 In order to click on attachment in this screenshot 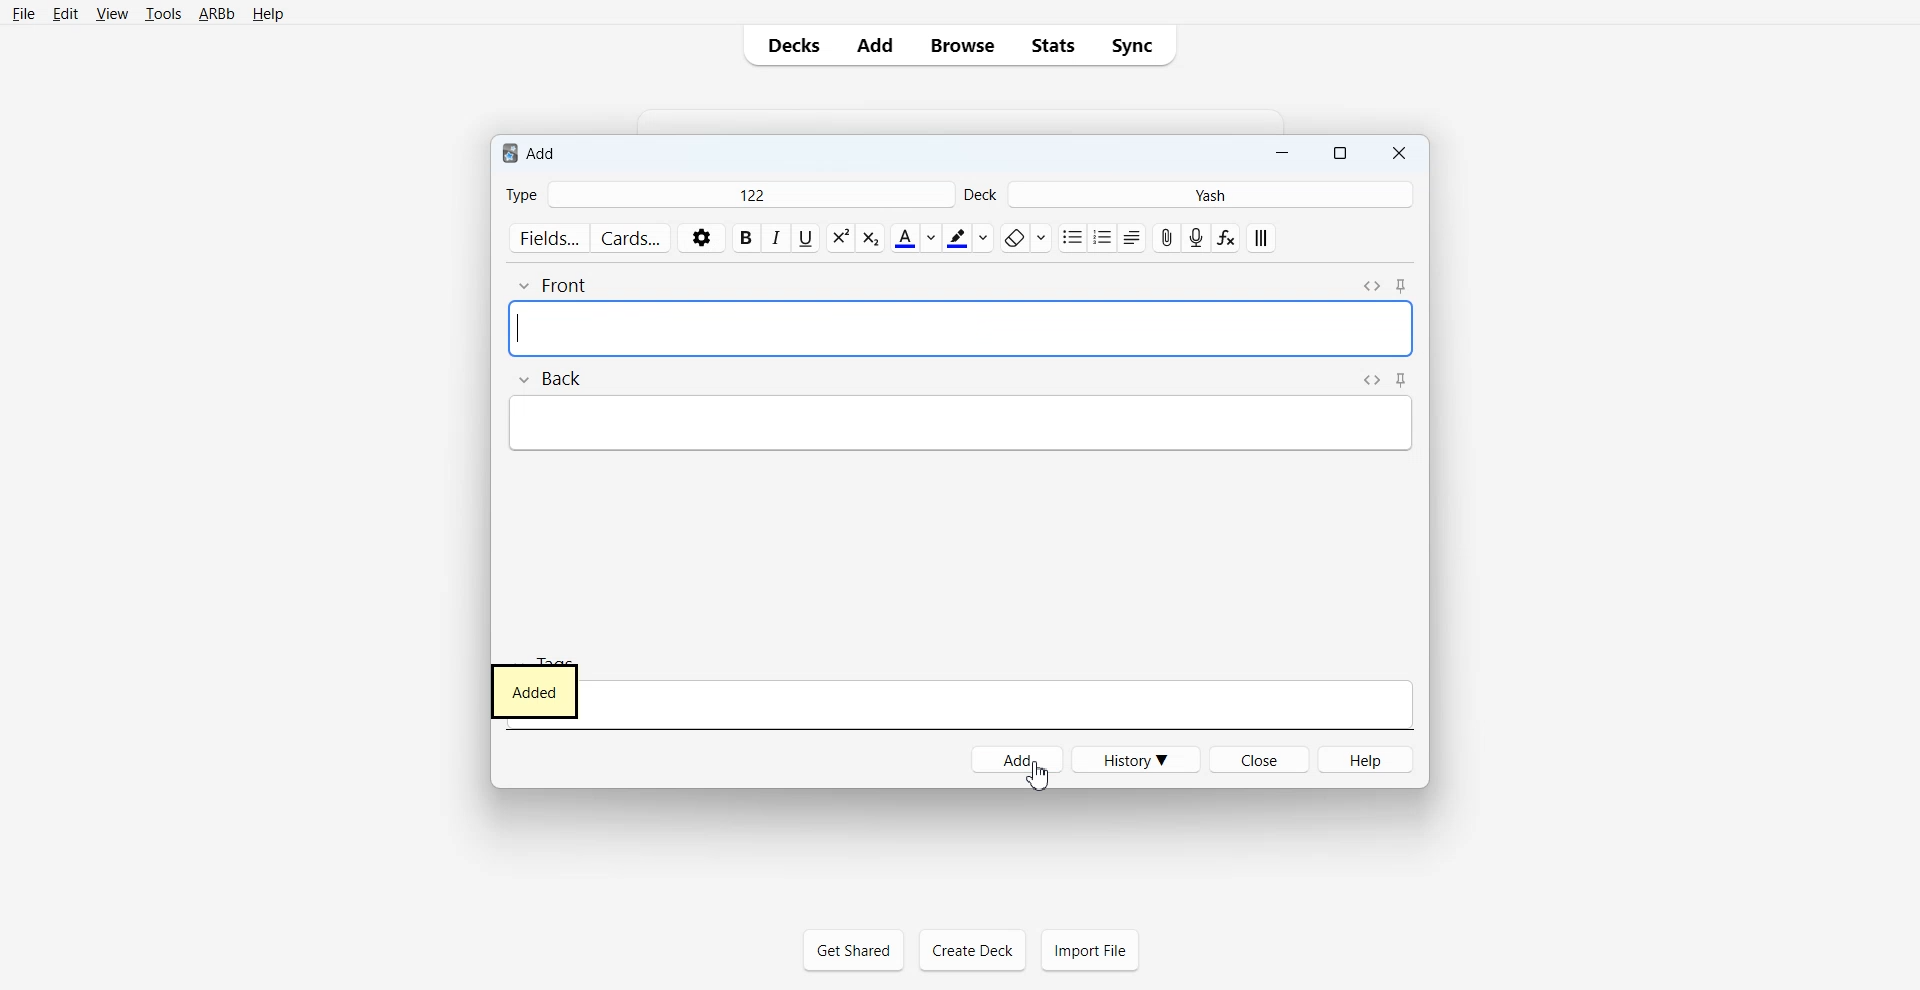, I will do `click(1165, 238)`.